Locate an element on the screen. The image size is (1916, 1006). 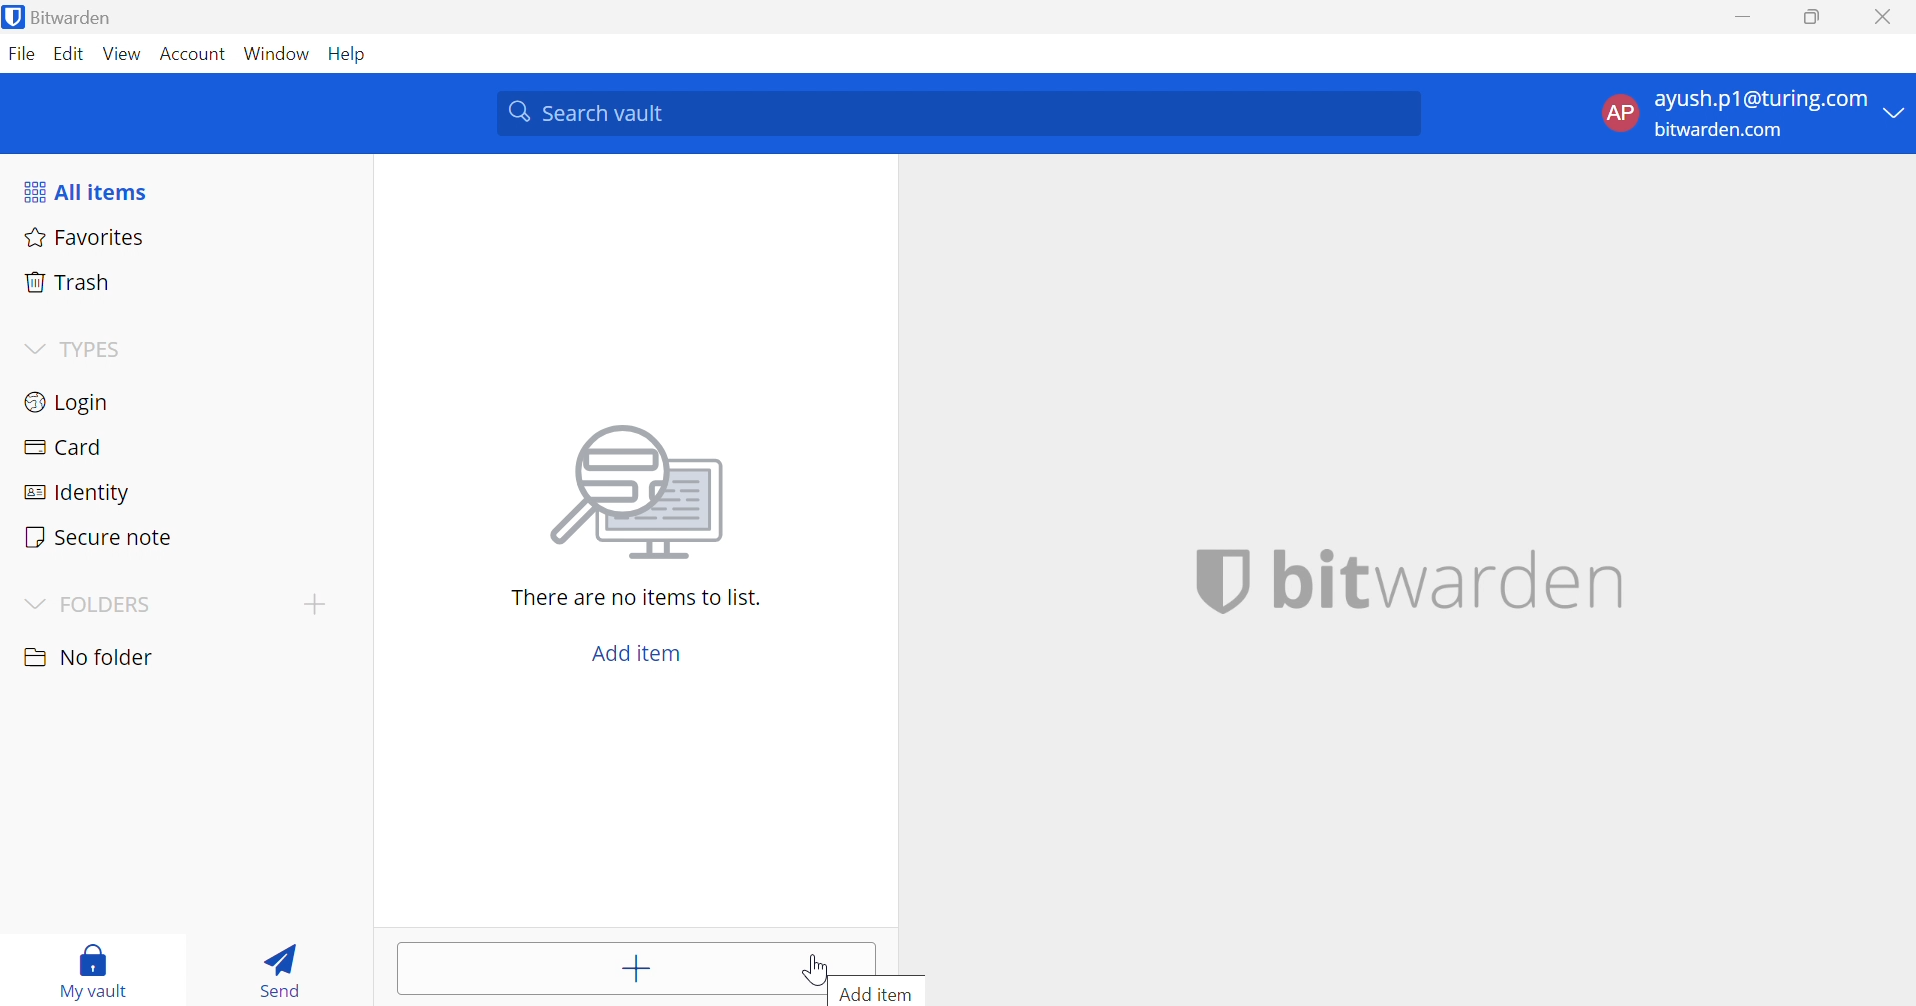
bitwarden logo is located at coordinates (13, 16).